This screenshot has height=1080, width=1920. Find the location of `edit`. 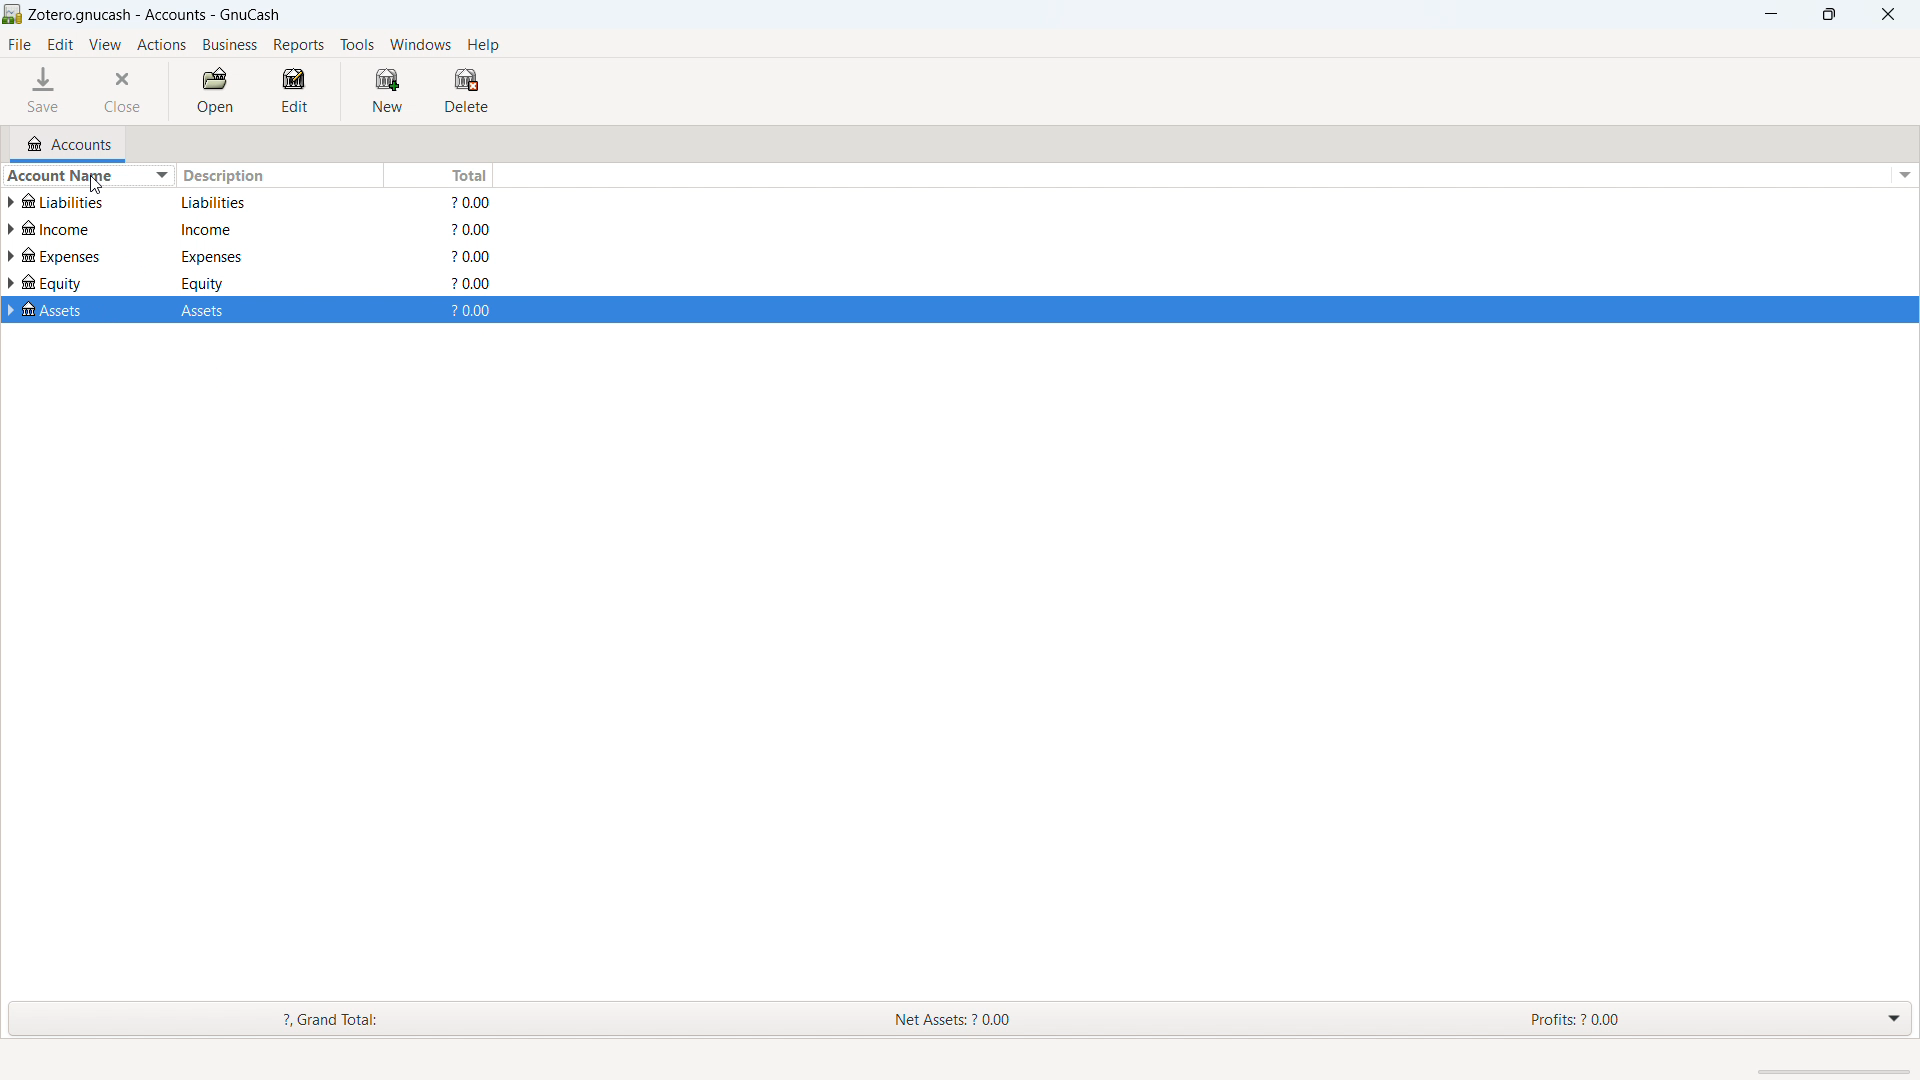

edit is located at coordinates (61, 46).